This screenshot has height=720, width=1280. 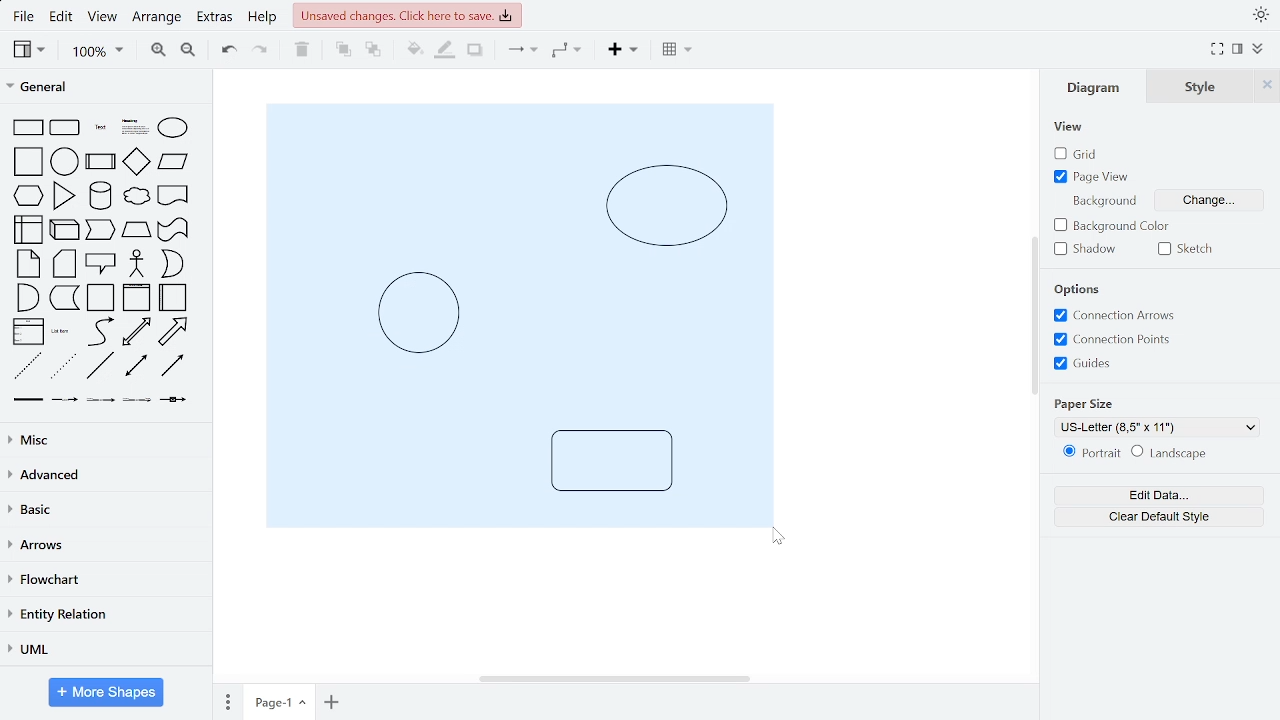 I want to click on extras, so click(x=216, y=19).